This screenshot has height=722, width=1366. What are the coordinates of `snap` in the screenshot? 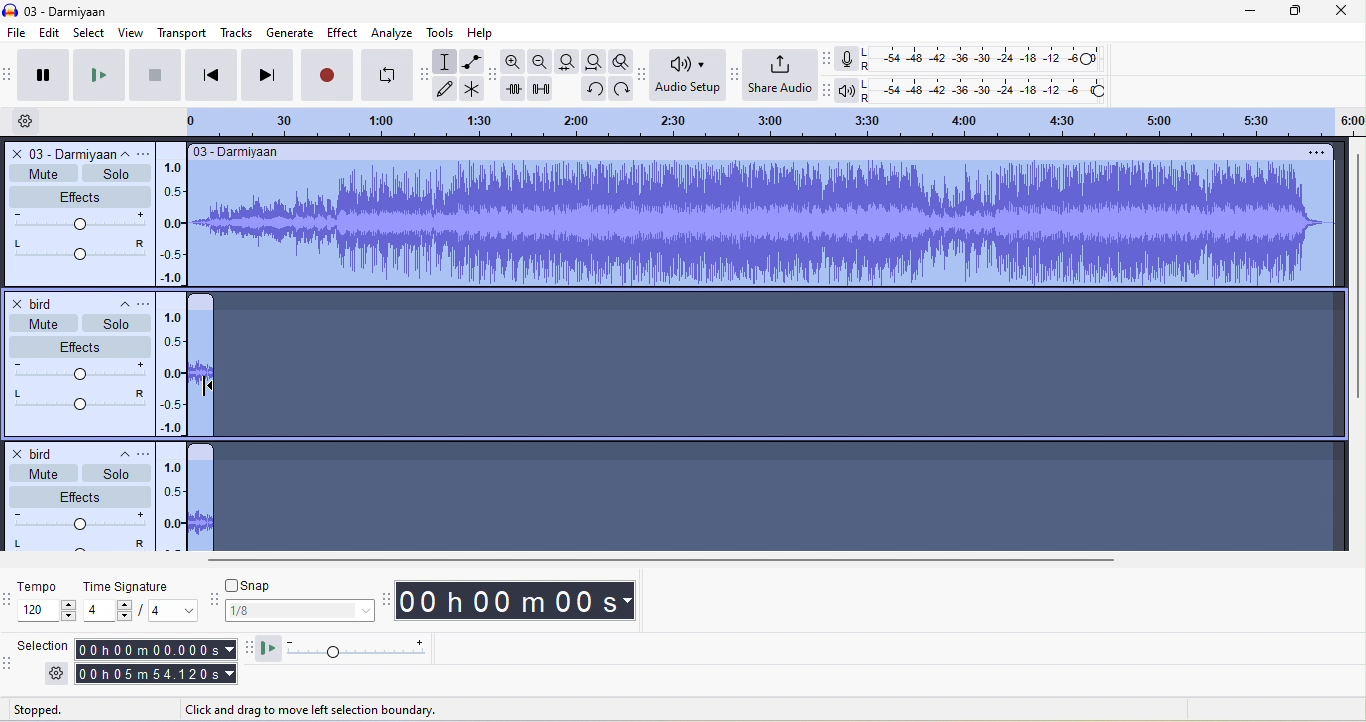 It's located at (298, 585).